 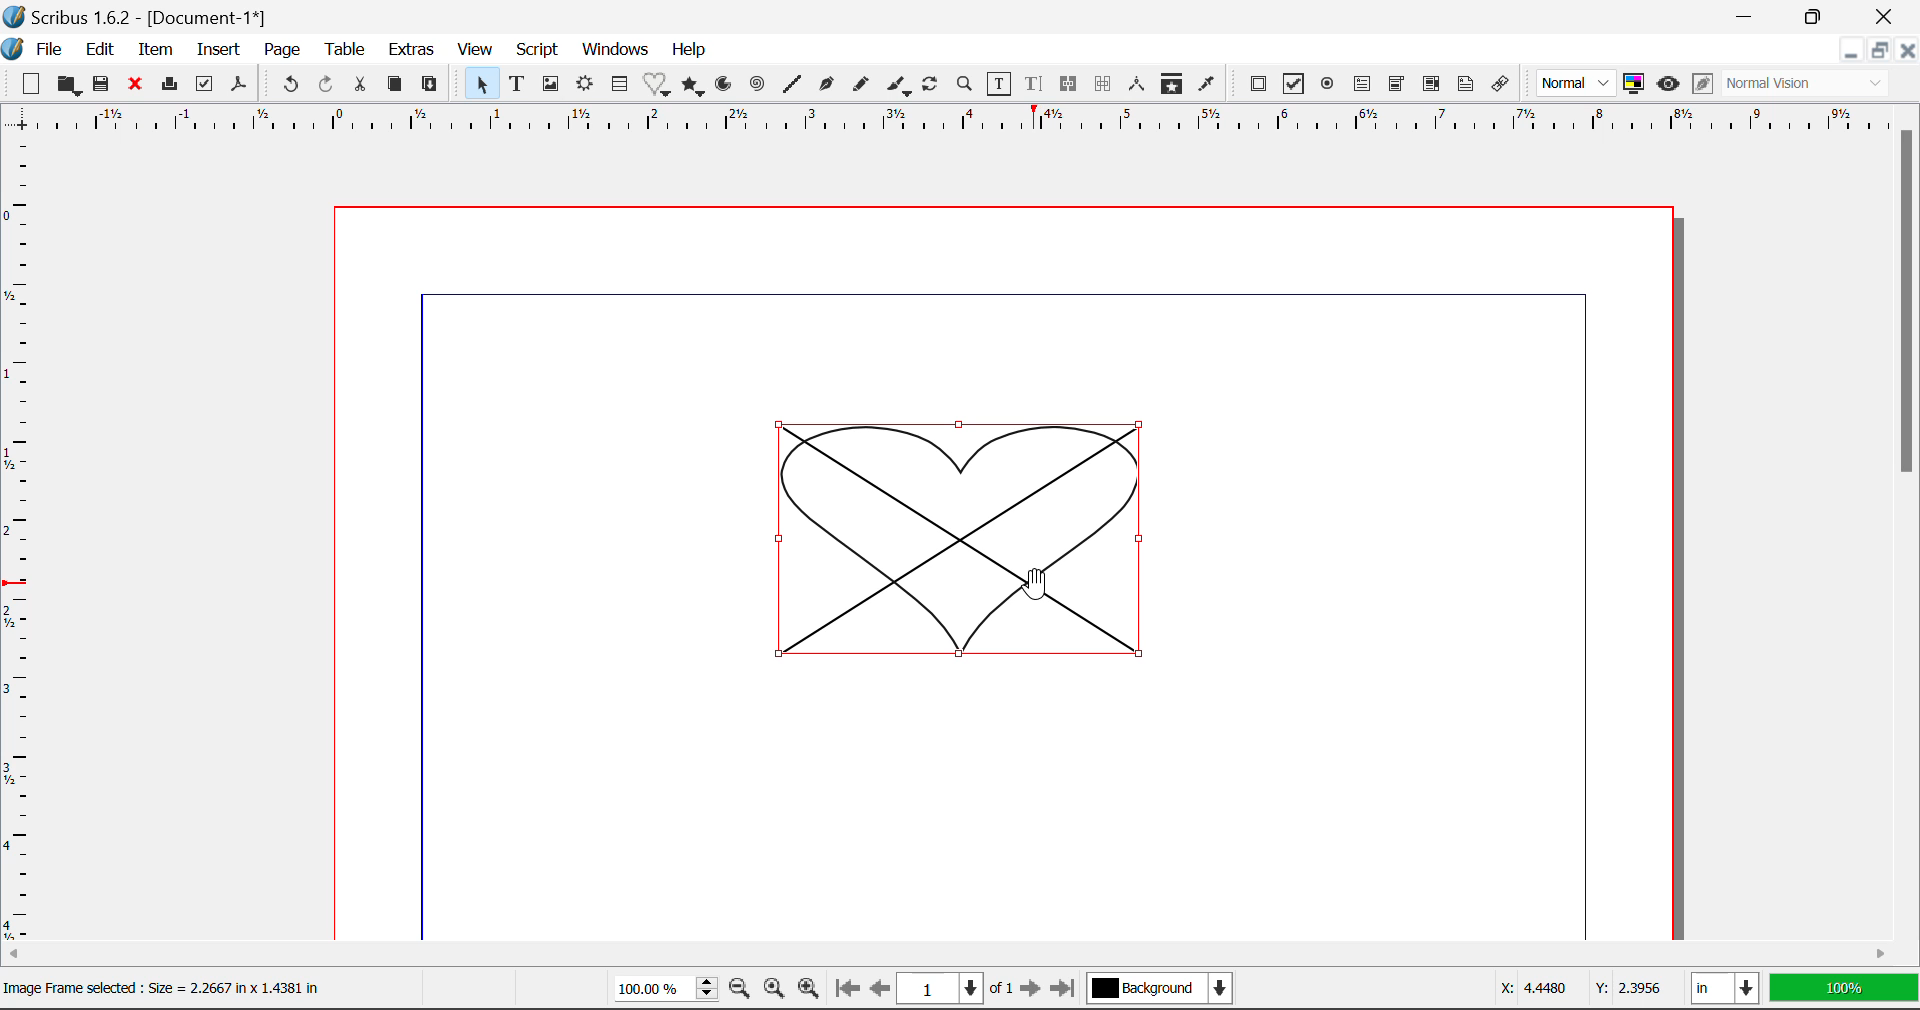 What do you see at coordinates (173, 85) in the screenshot?
I see `Print` at bounding box center [173, 85].